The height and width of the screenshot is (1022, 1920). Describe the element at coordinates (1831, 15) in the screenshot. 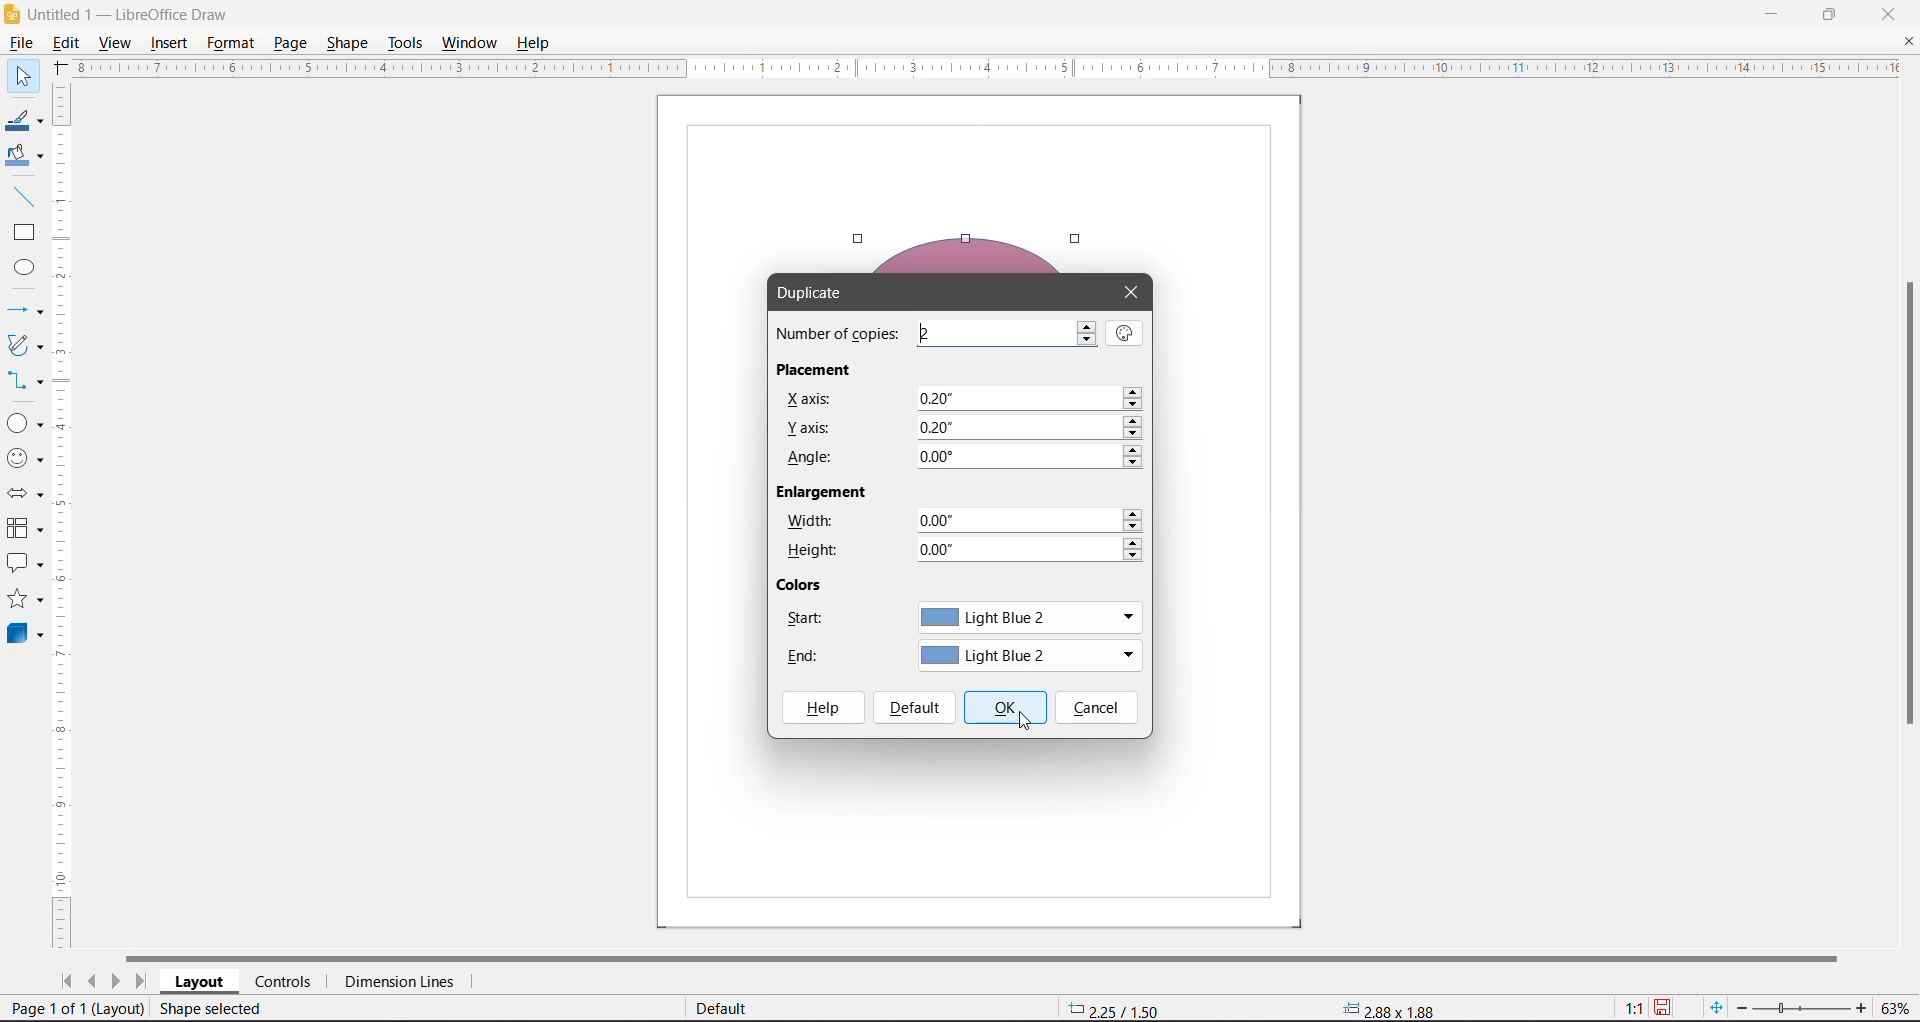

I see `Restore Down` at that location.